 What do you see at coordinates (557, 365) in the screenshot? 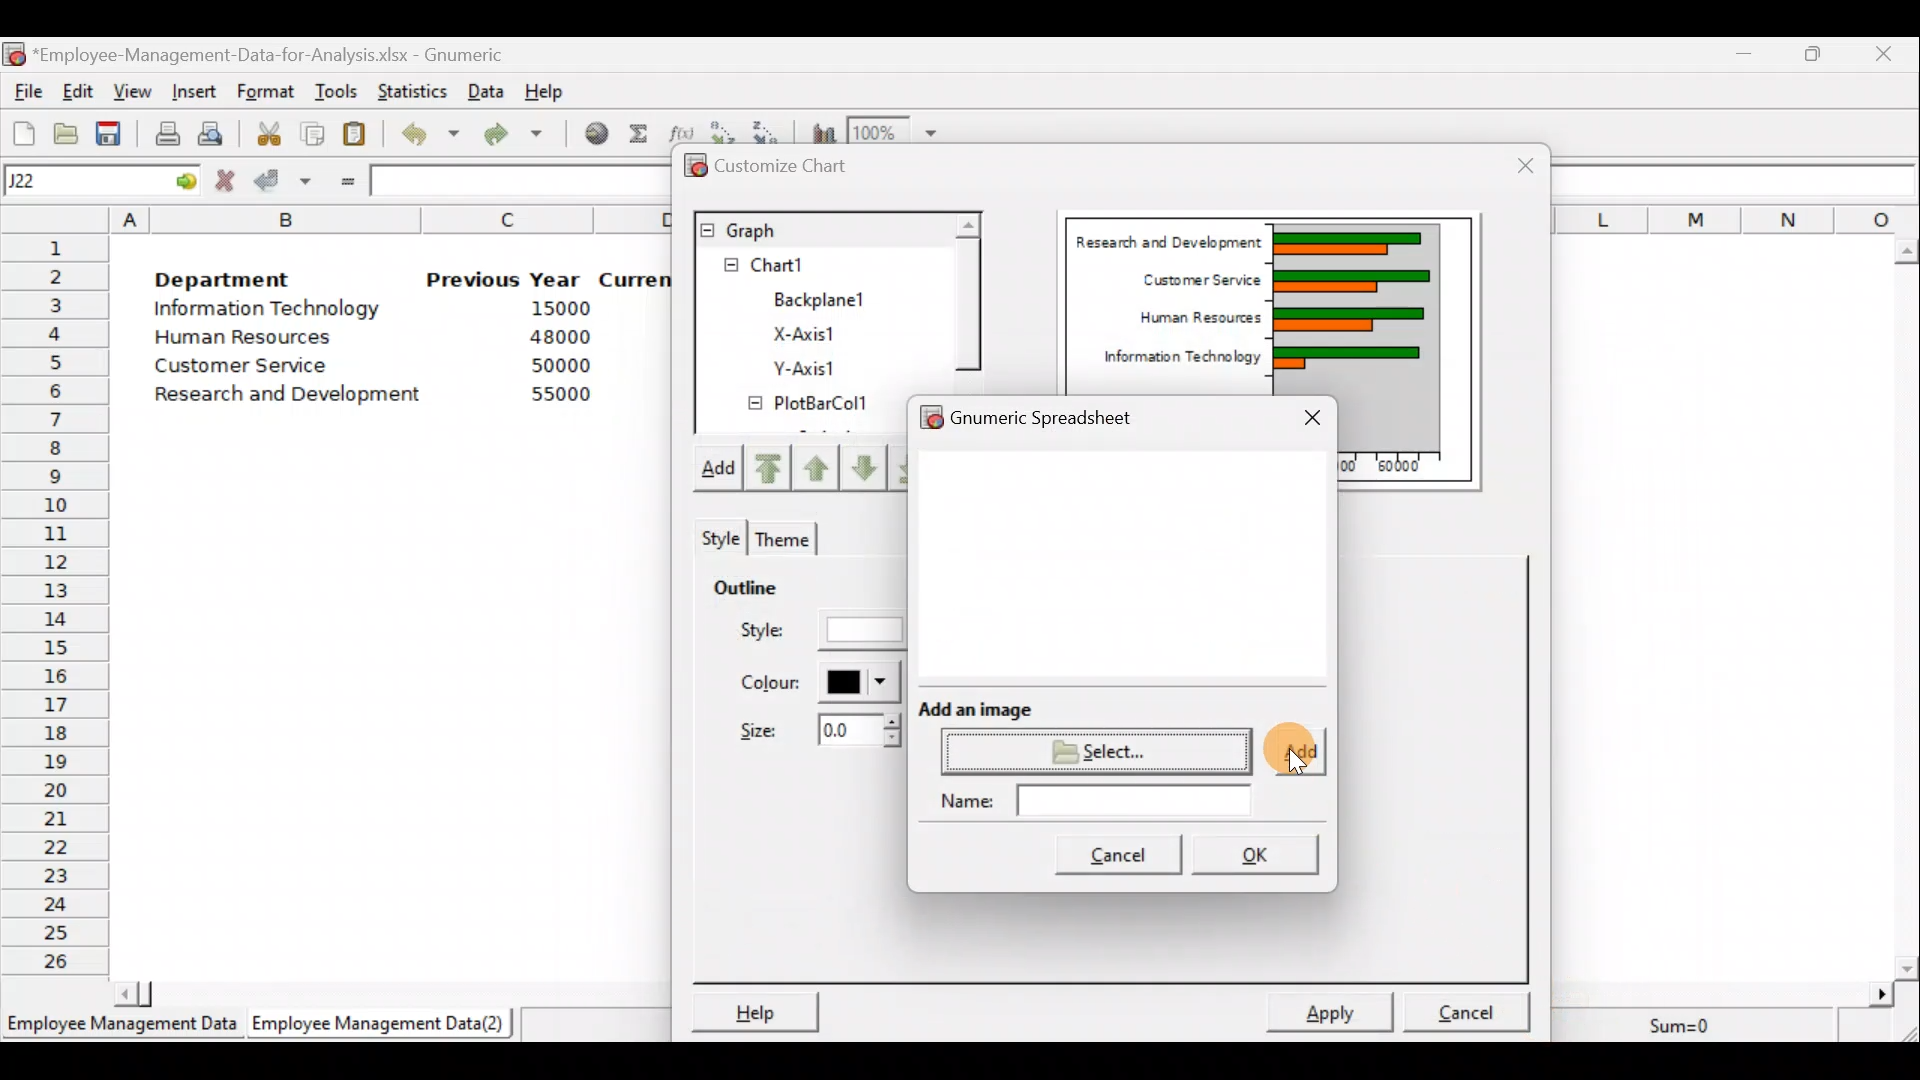
I see `50000` at bounding box center [557, 365].